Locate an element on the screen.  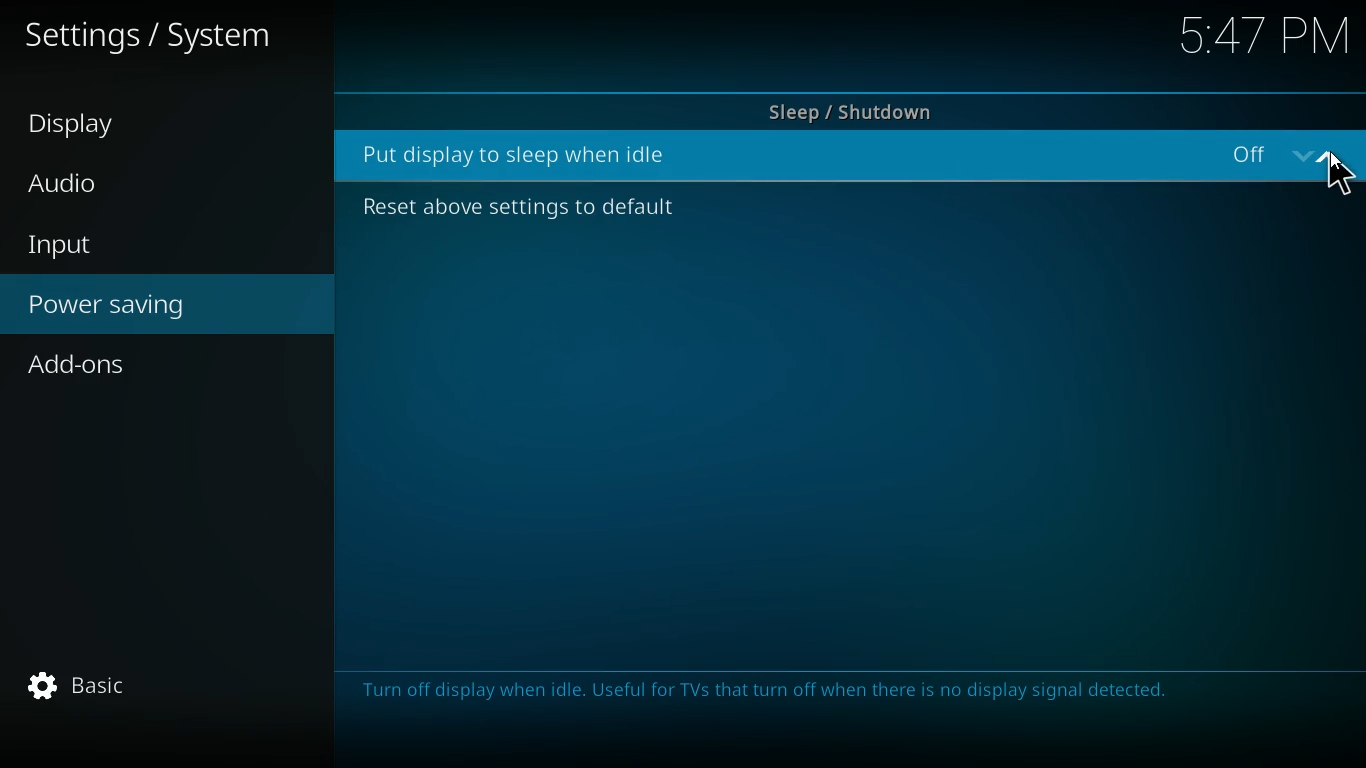
add-ons is located at coordinates (153, 368).